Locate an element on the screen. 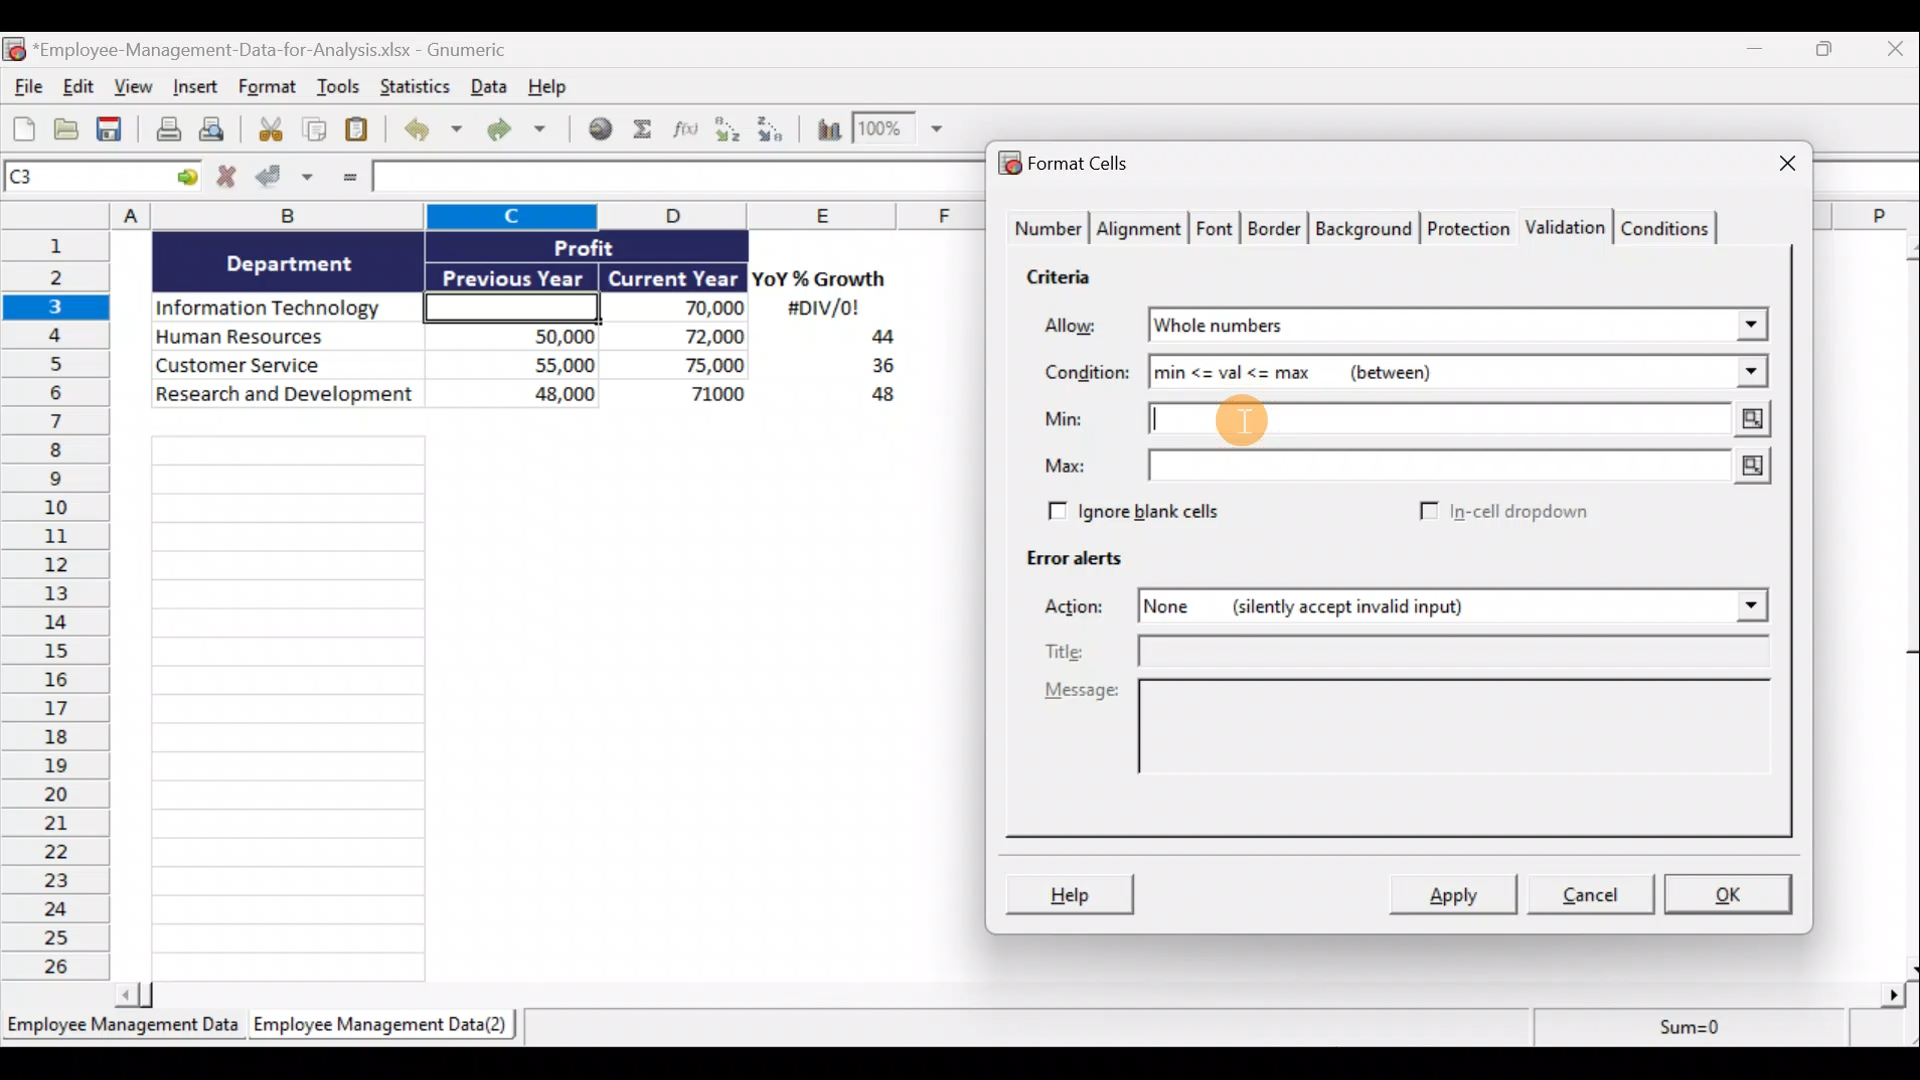  72,000 is located at coordinates (683, 338).